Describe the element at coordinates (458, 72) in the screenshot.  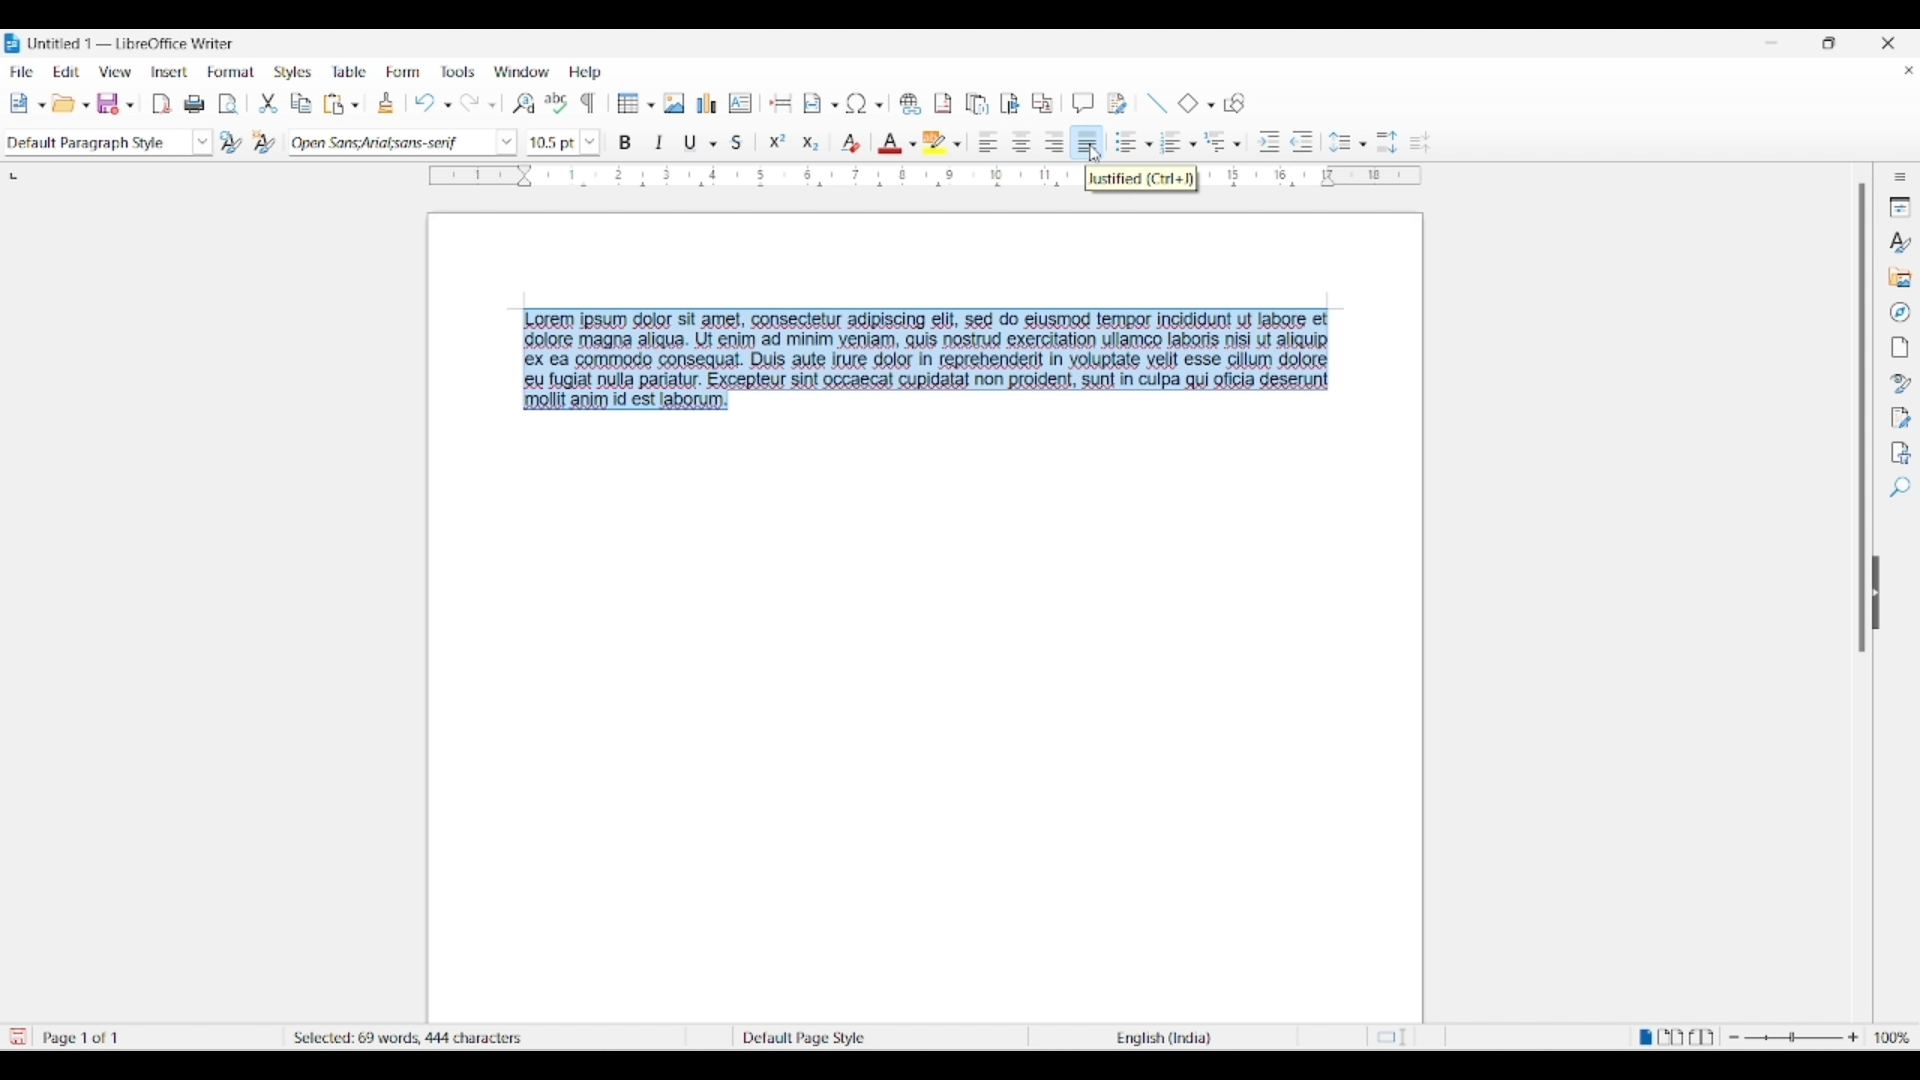
I see `Tools` at that location.